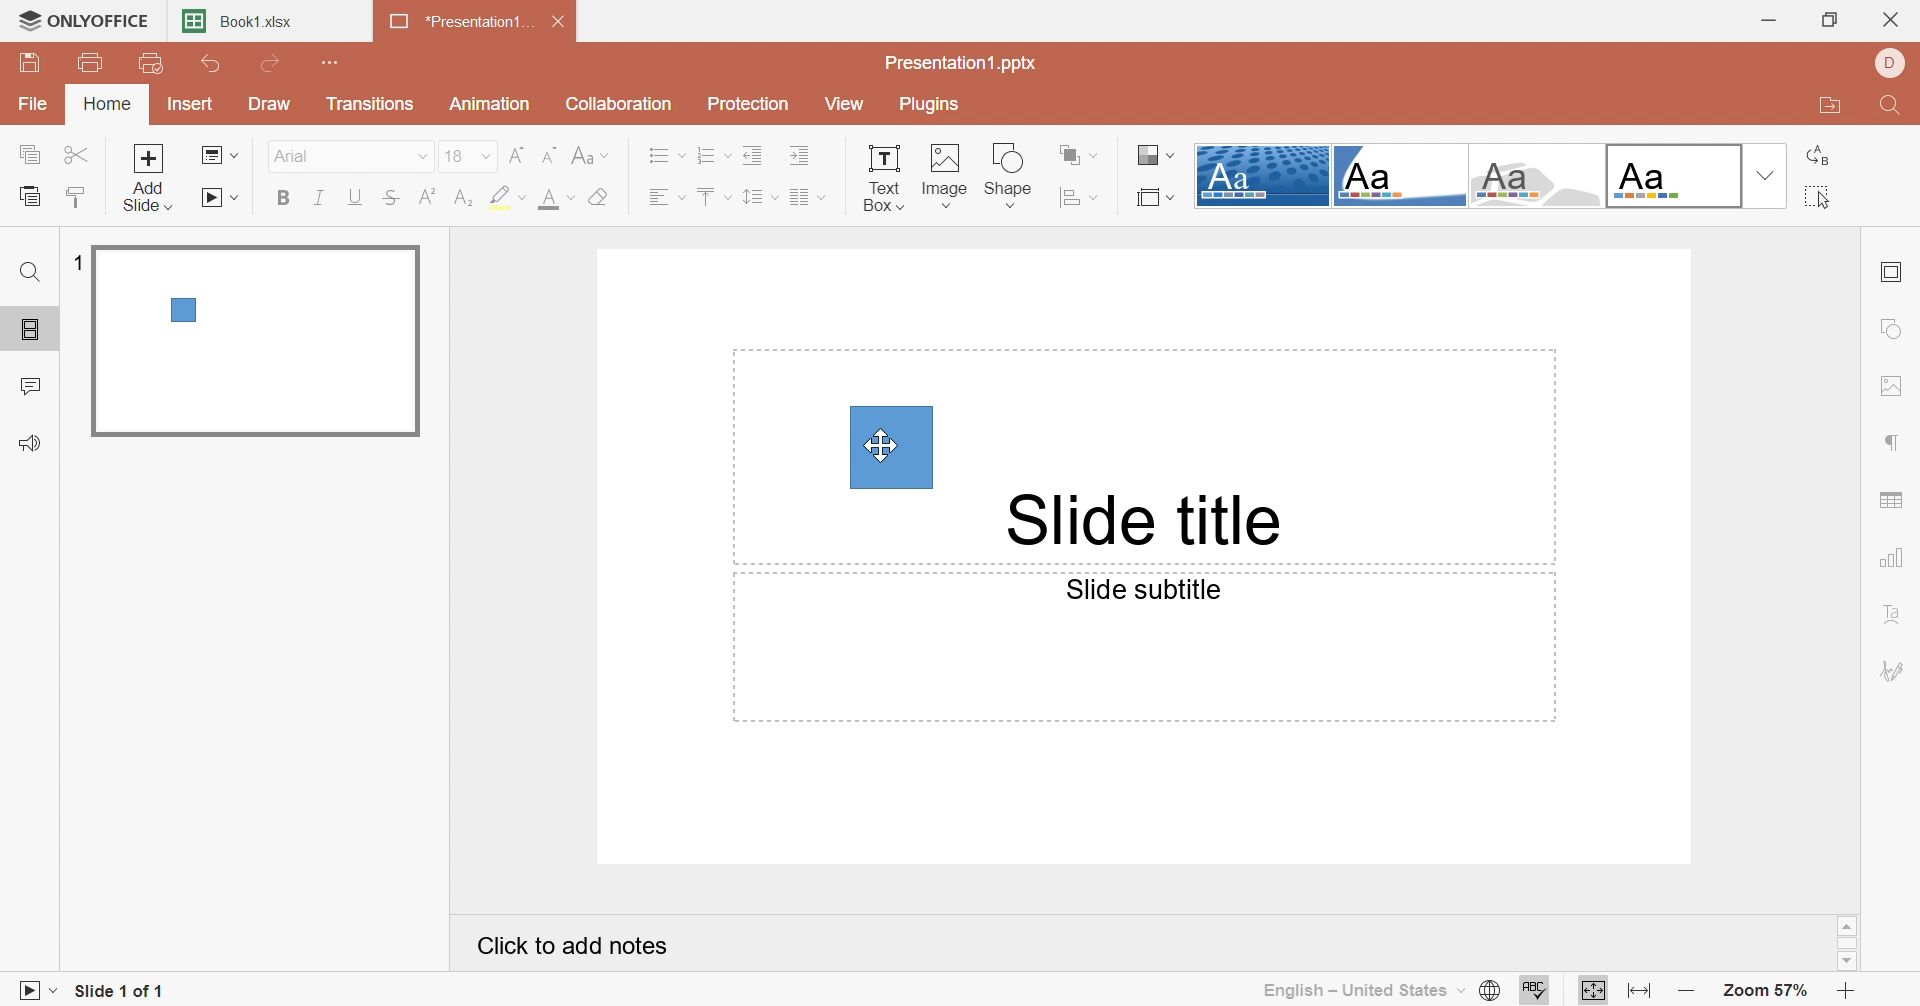 The height and width of the screenshot is (1006, 1920). What do you see at coordinates (561, 22) in the screenshot?
I see `Close` at bounding box center [561, 22].